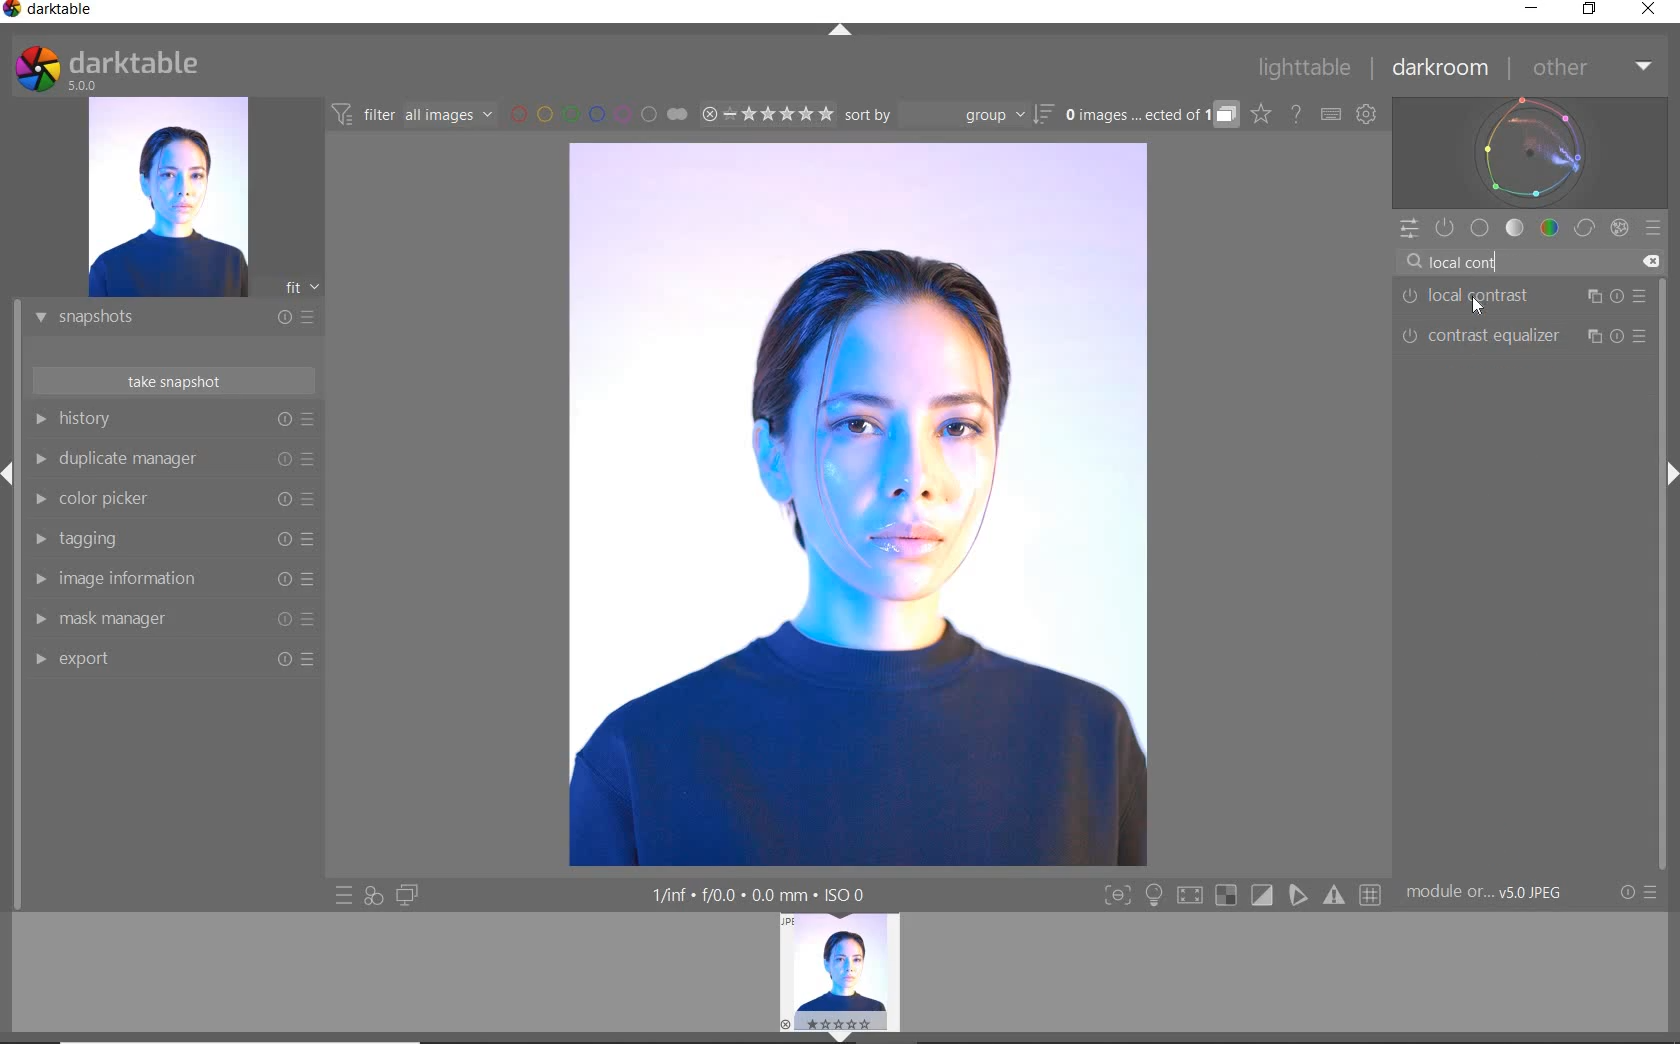  I want to click on CLICK TO CHANGE THE OVERLAYS SHOWN ON THUMBNAILS, so click(1261, 114).